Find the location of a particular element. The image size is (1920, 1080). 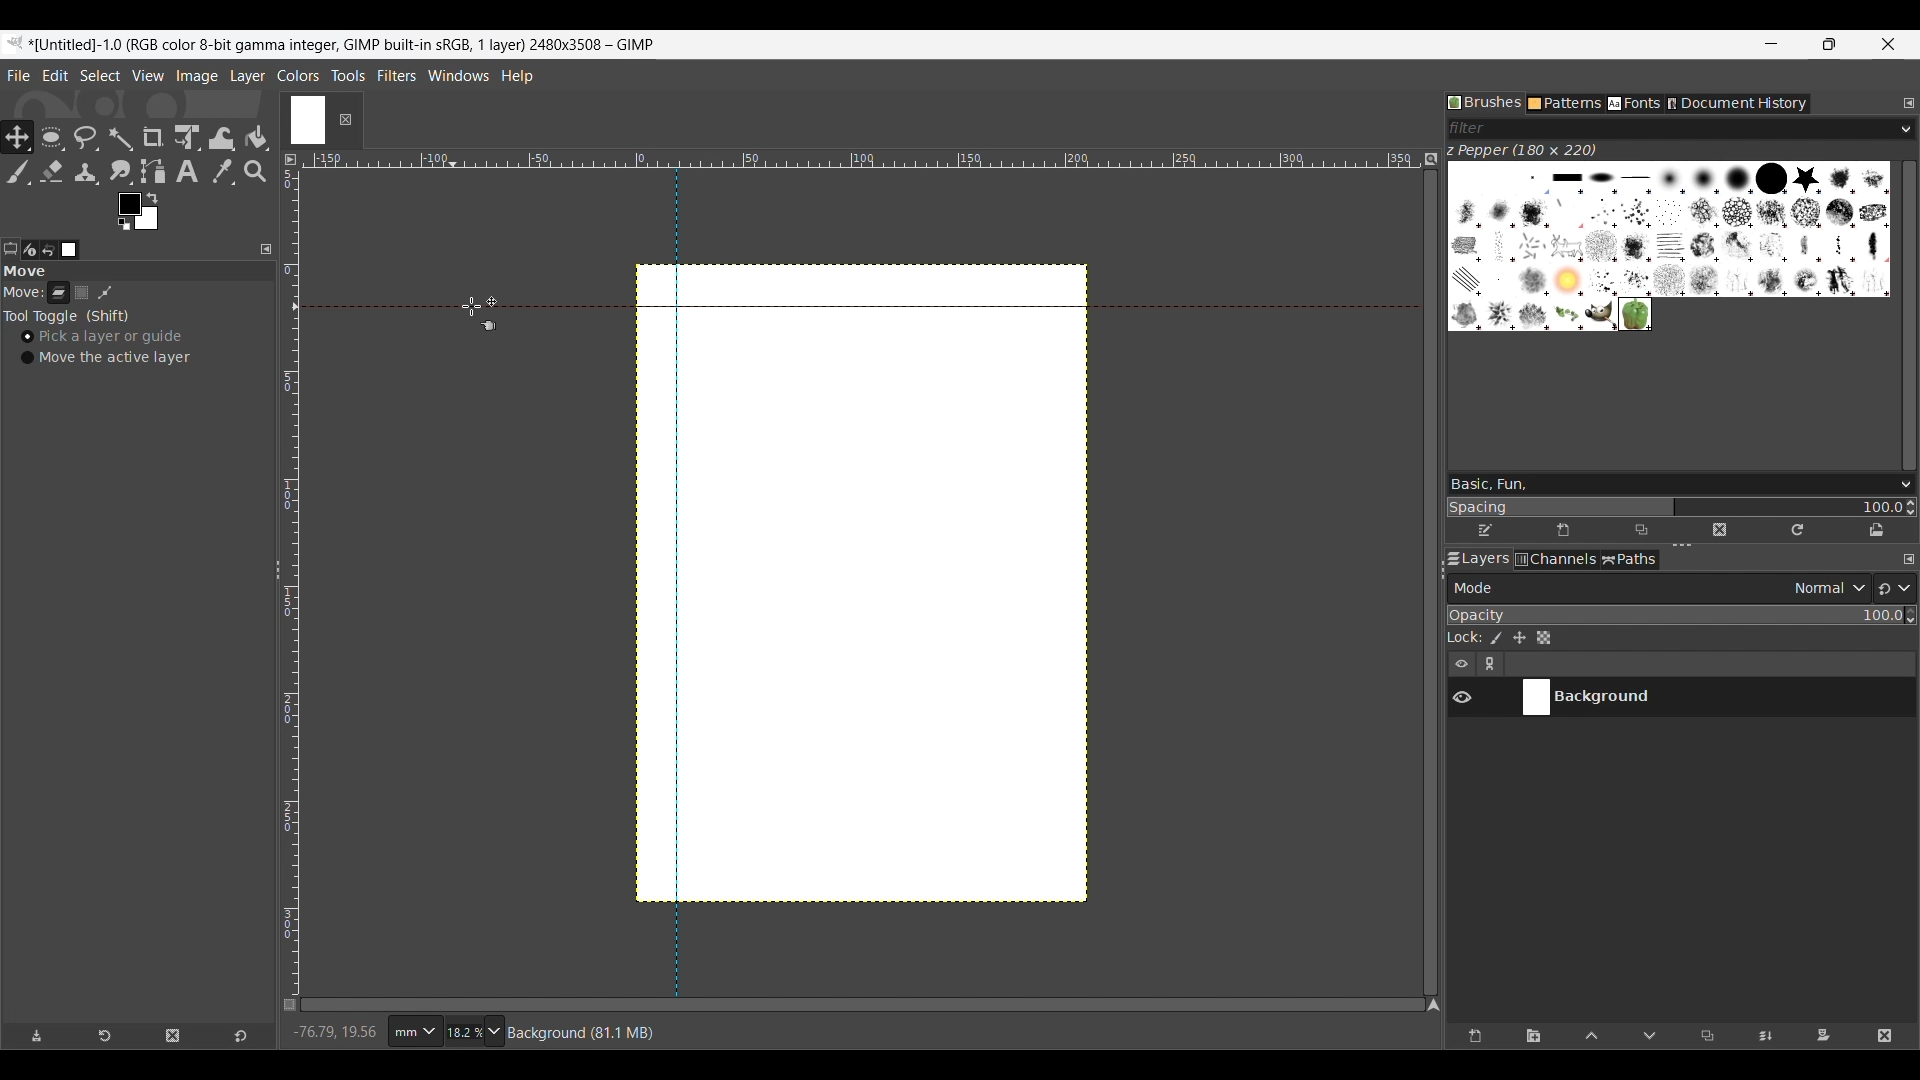

Change width of panels attached to this line is located at coordinates (1410, 570).